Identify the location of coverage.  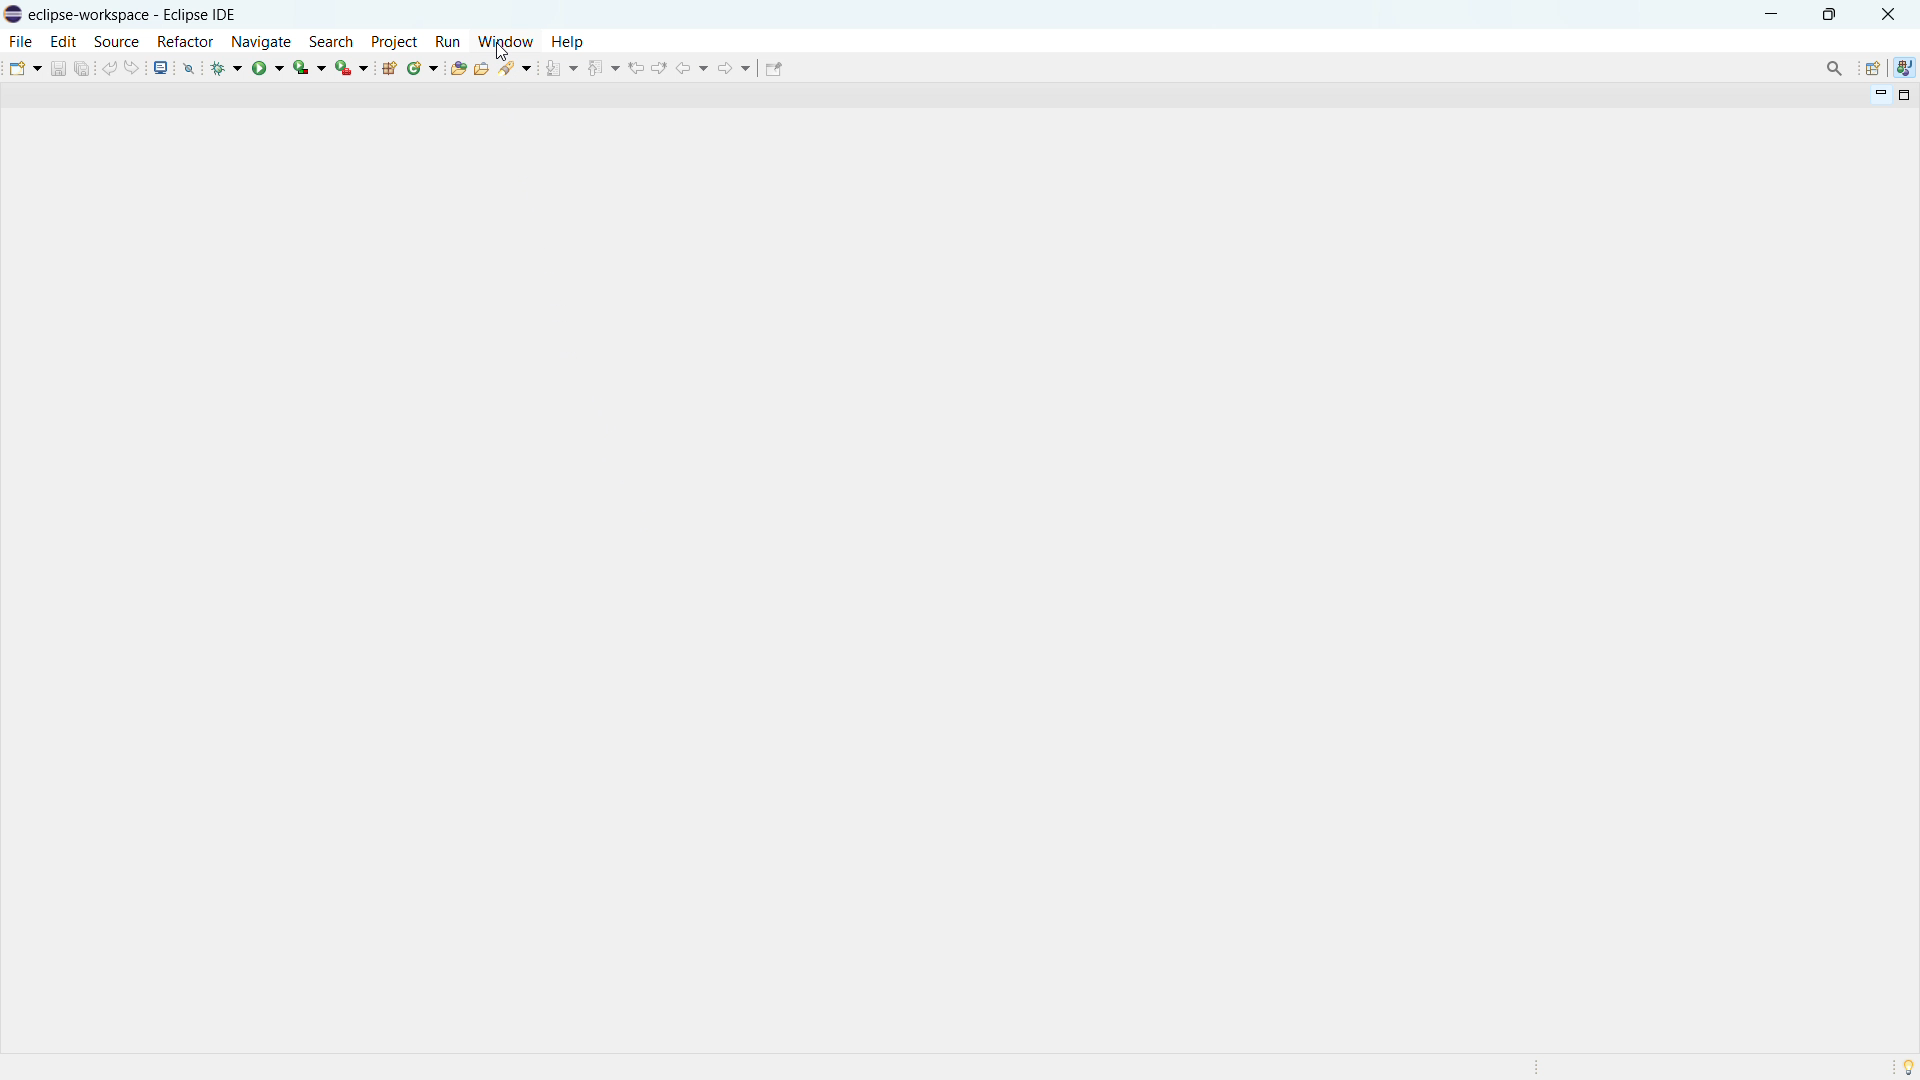
(310, 66).